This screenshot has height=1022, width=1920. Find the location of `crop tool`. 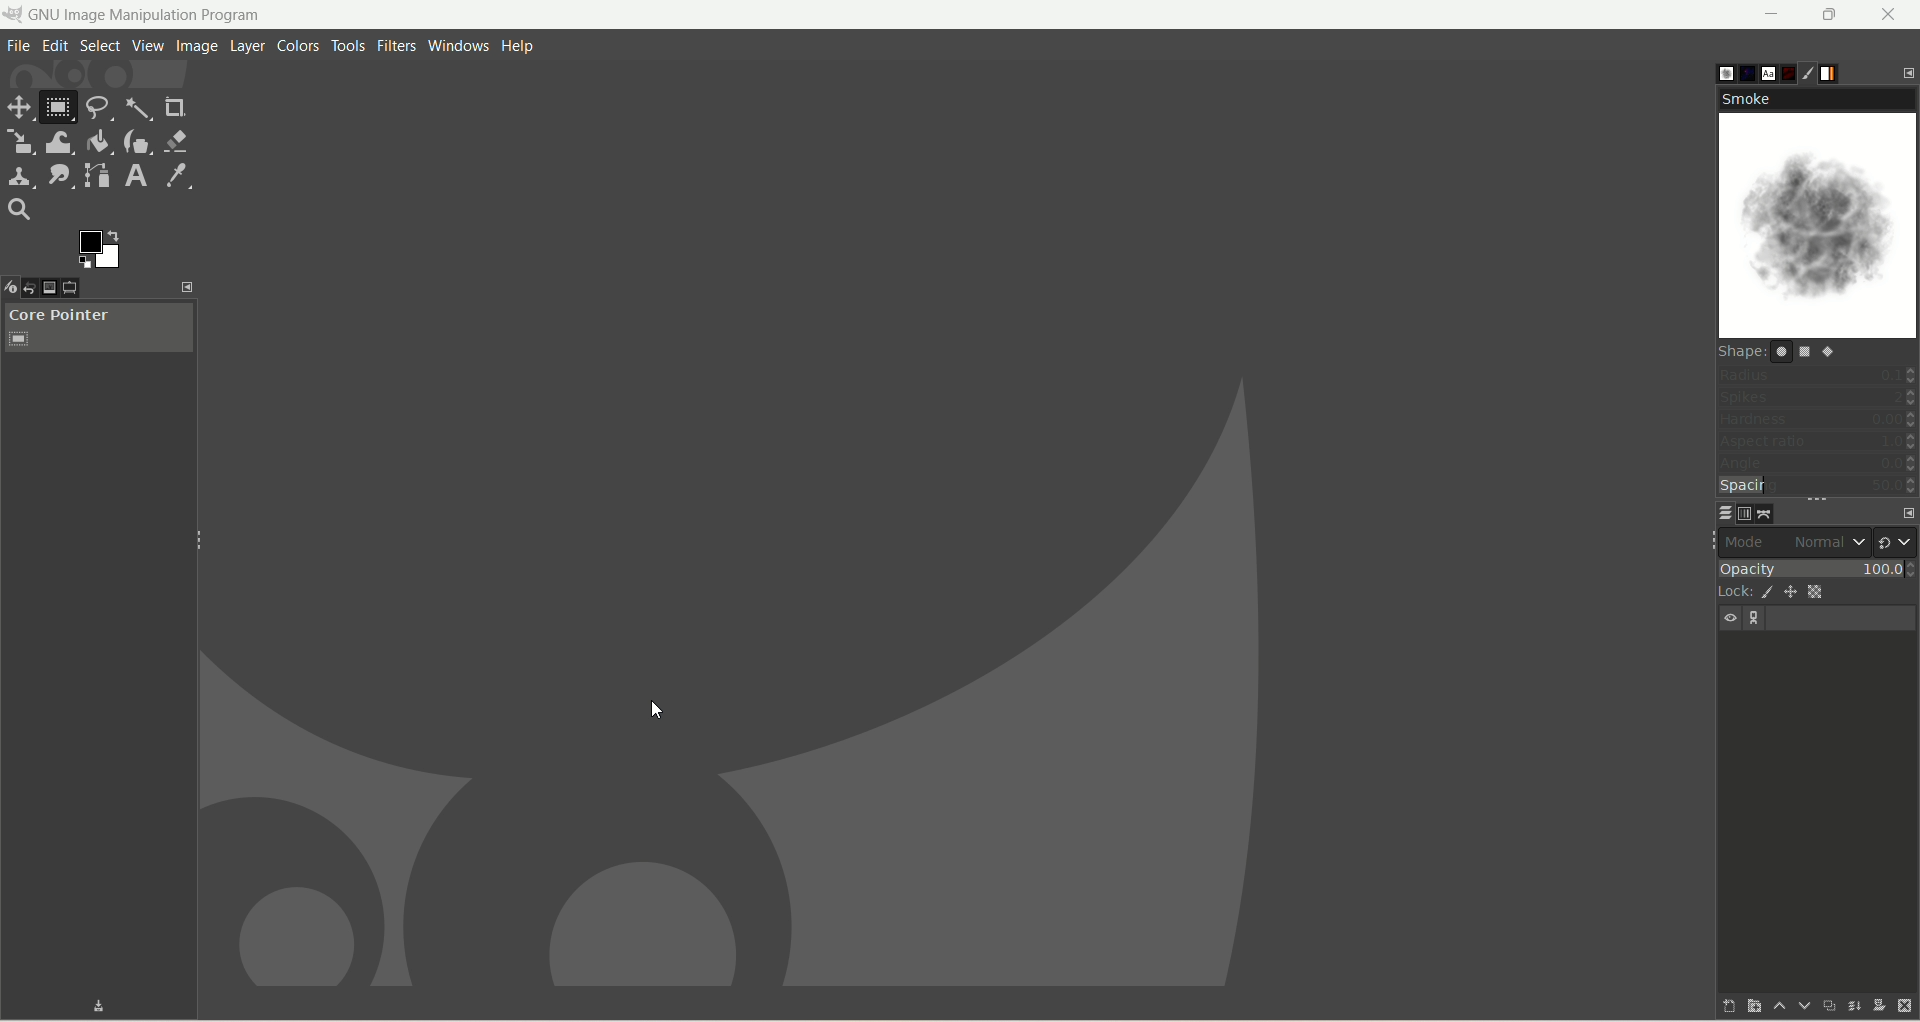

crop tool is located at coordinates (173, 105).